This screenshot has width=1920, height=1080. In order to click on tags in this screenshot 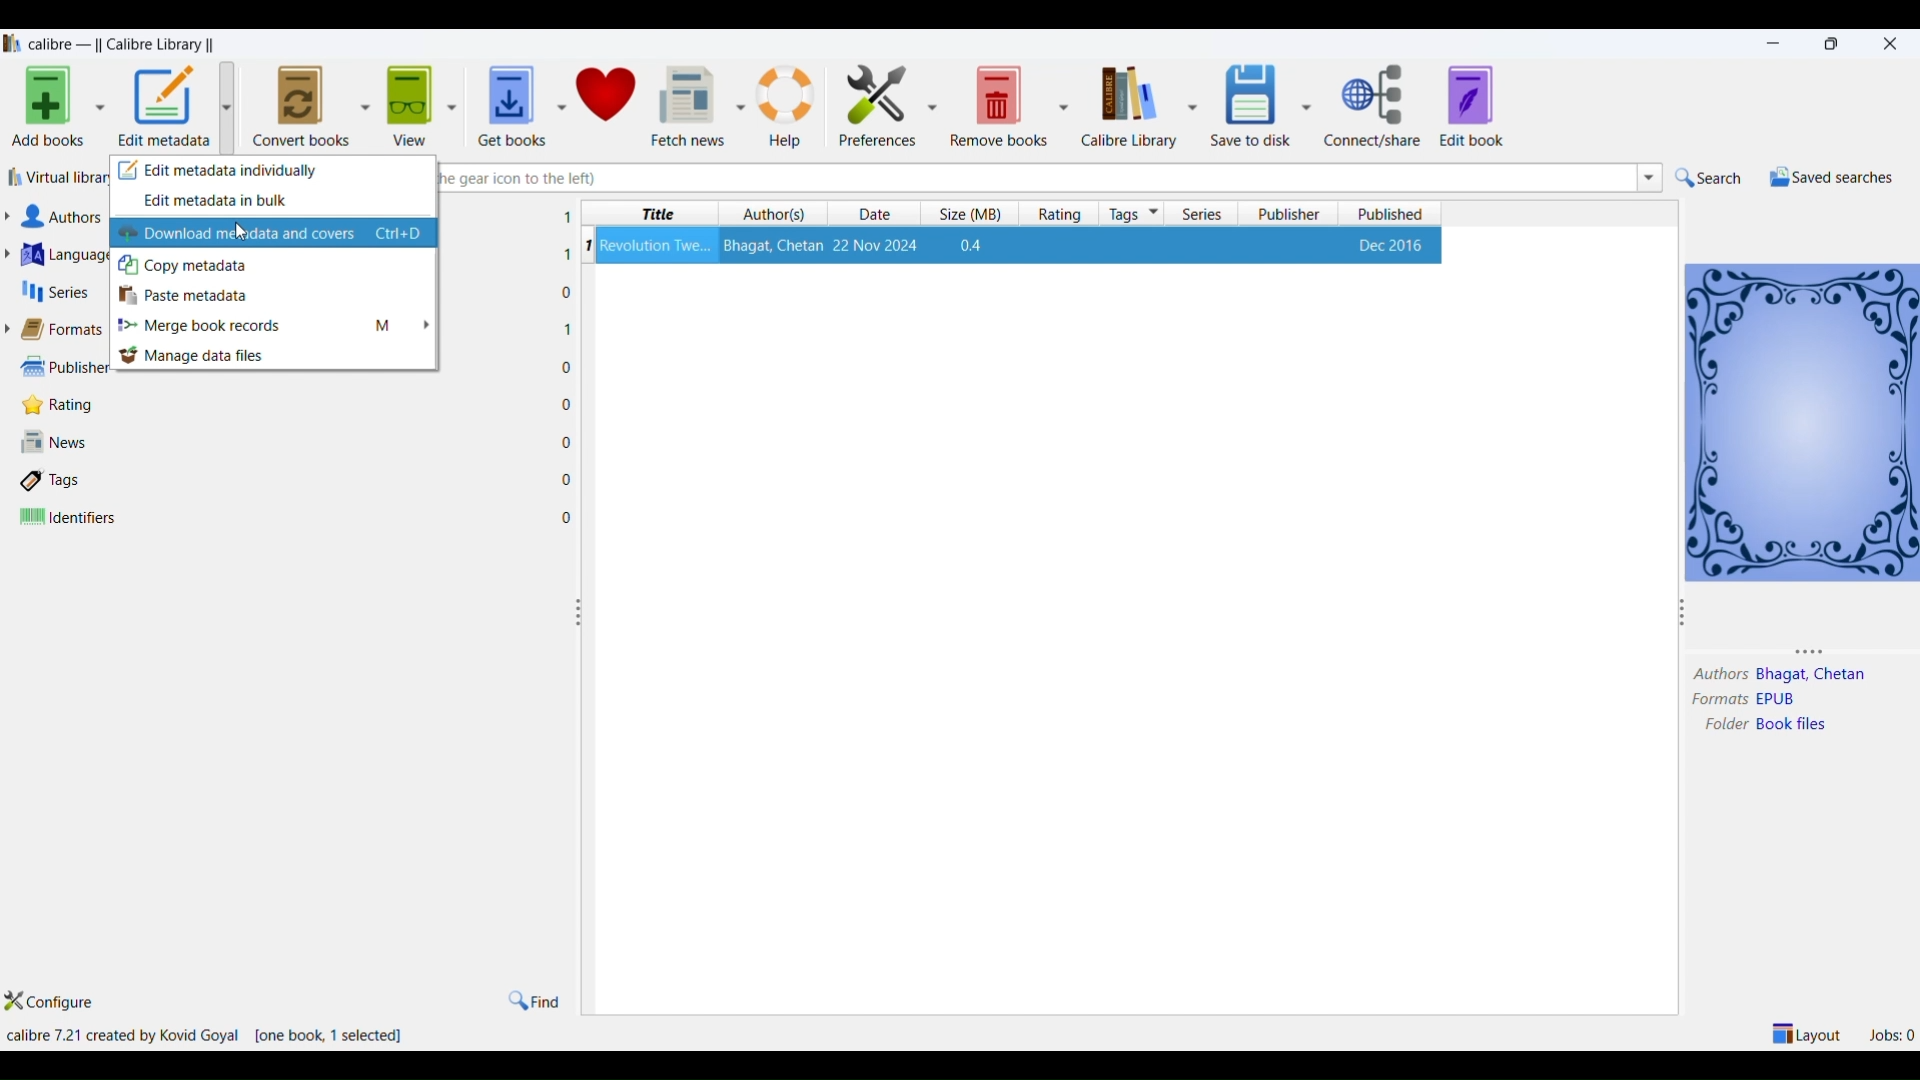, I will do `click(1133, 213)`.